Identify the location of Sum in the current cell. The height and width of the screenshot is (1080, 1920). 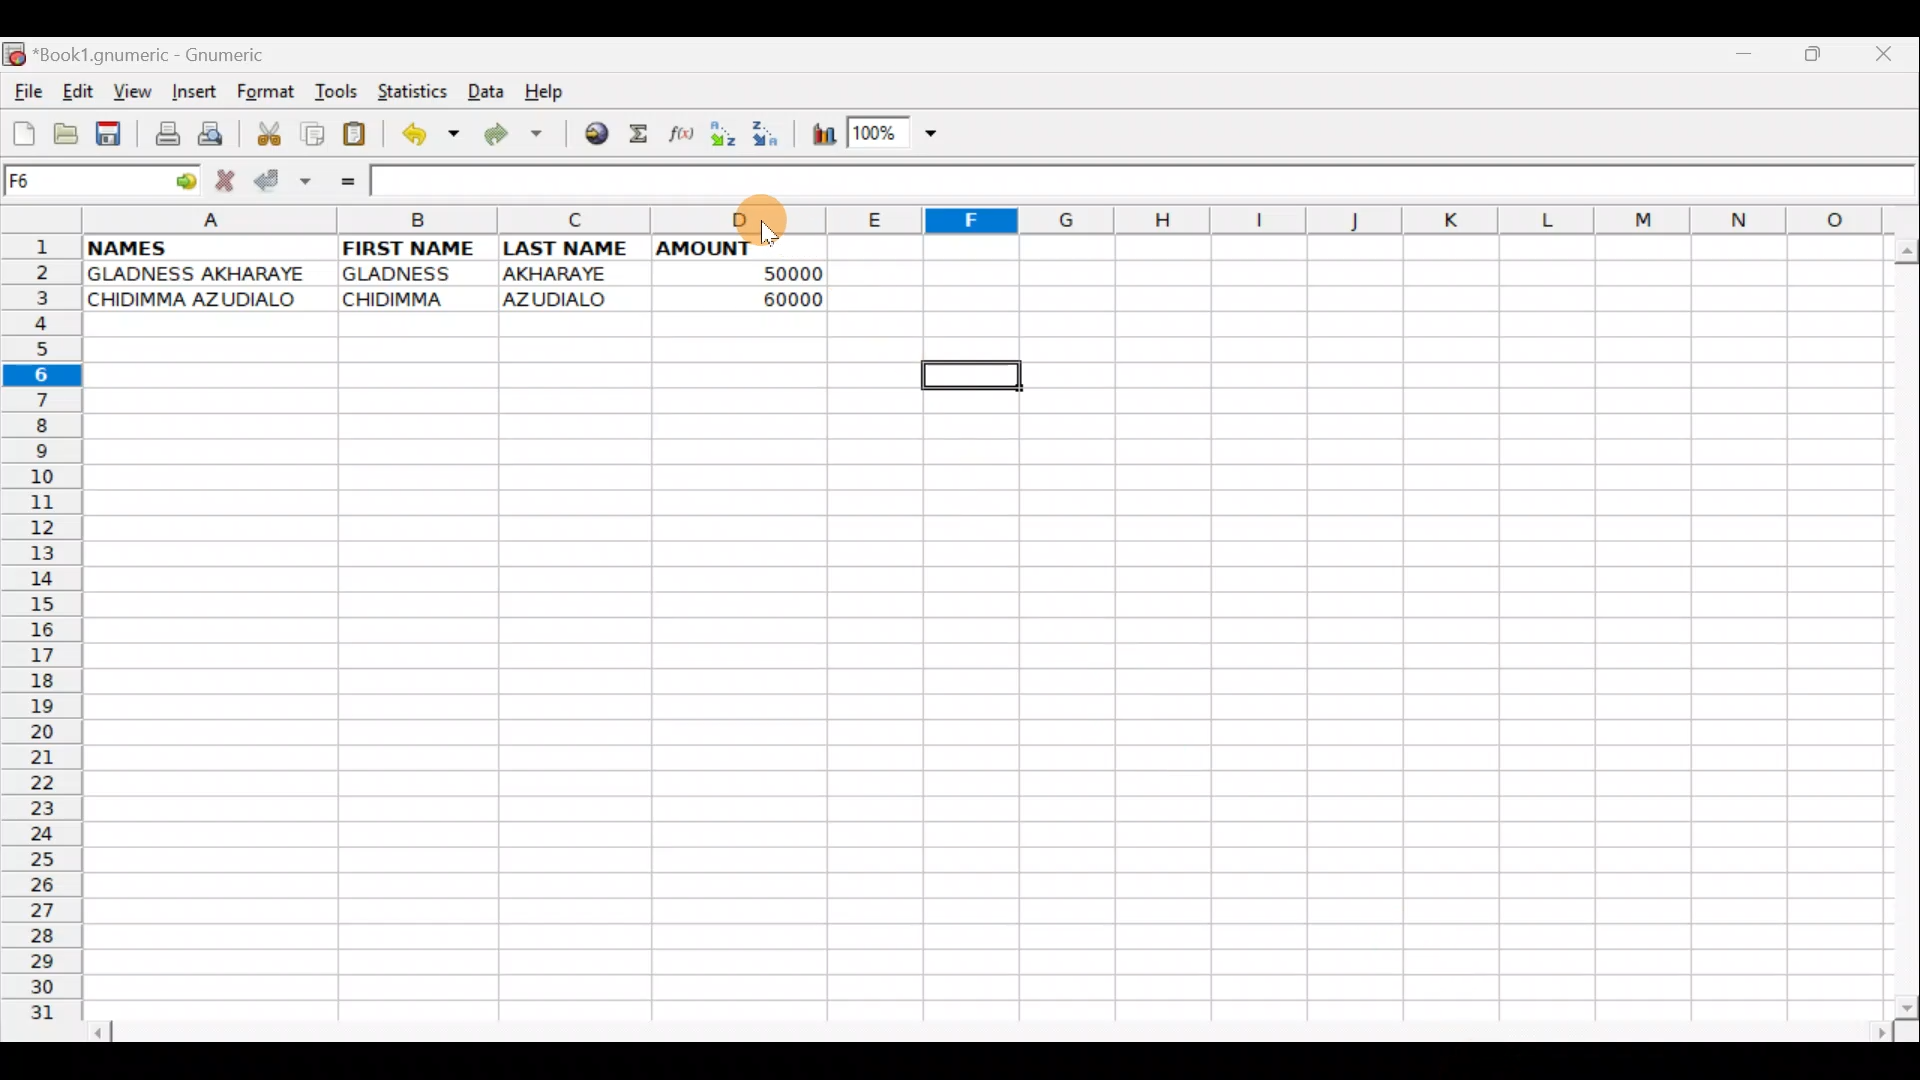
(640, 135).